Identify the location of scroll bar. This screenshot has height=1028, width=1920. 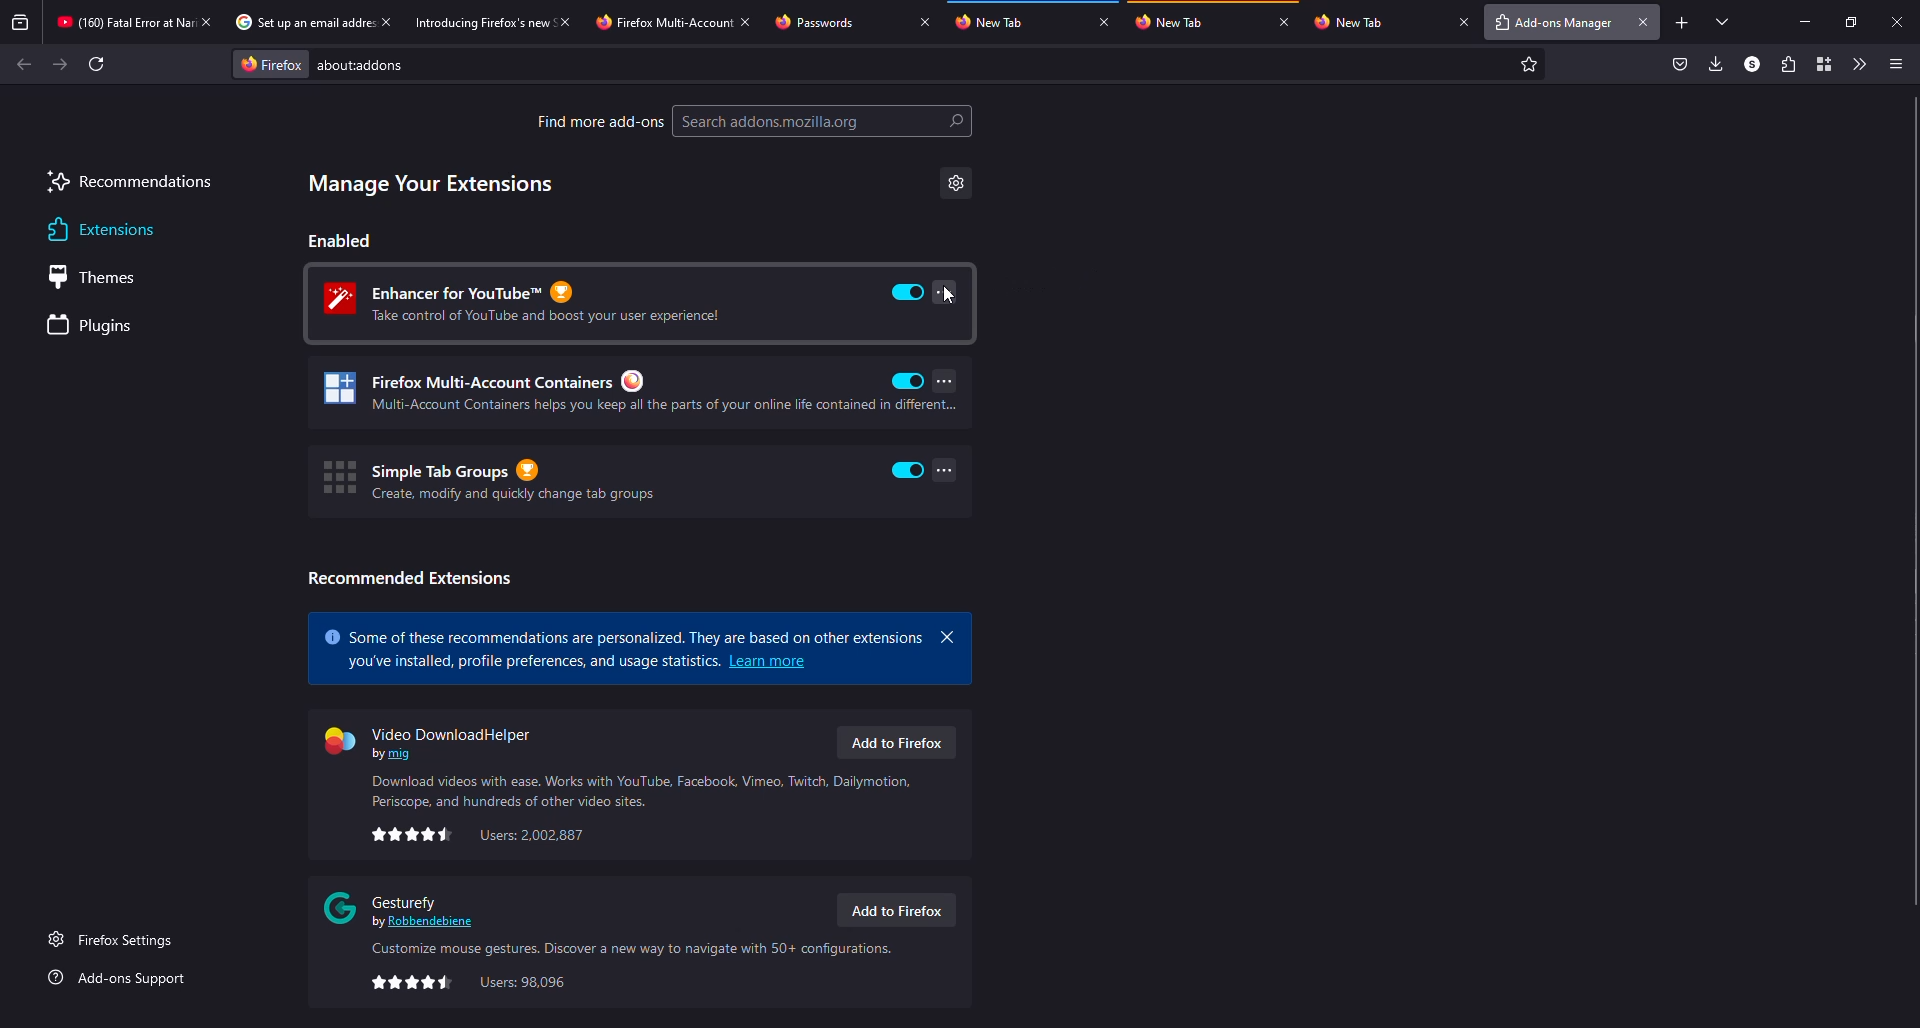
(1917, 500).